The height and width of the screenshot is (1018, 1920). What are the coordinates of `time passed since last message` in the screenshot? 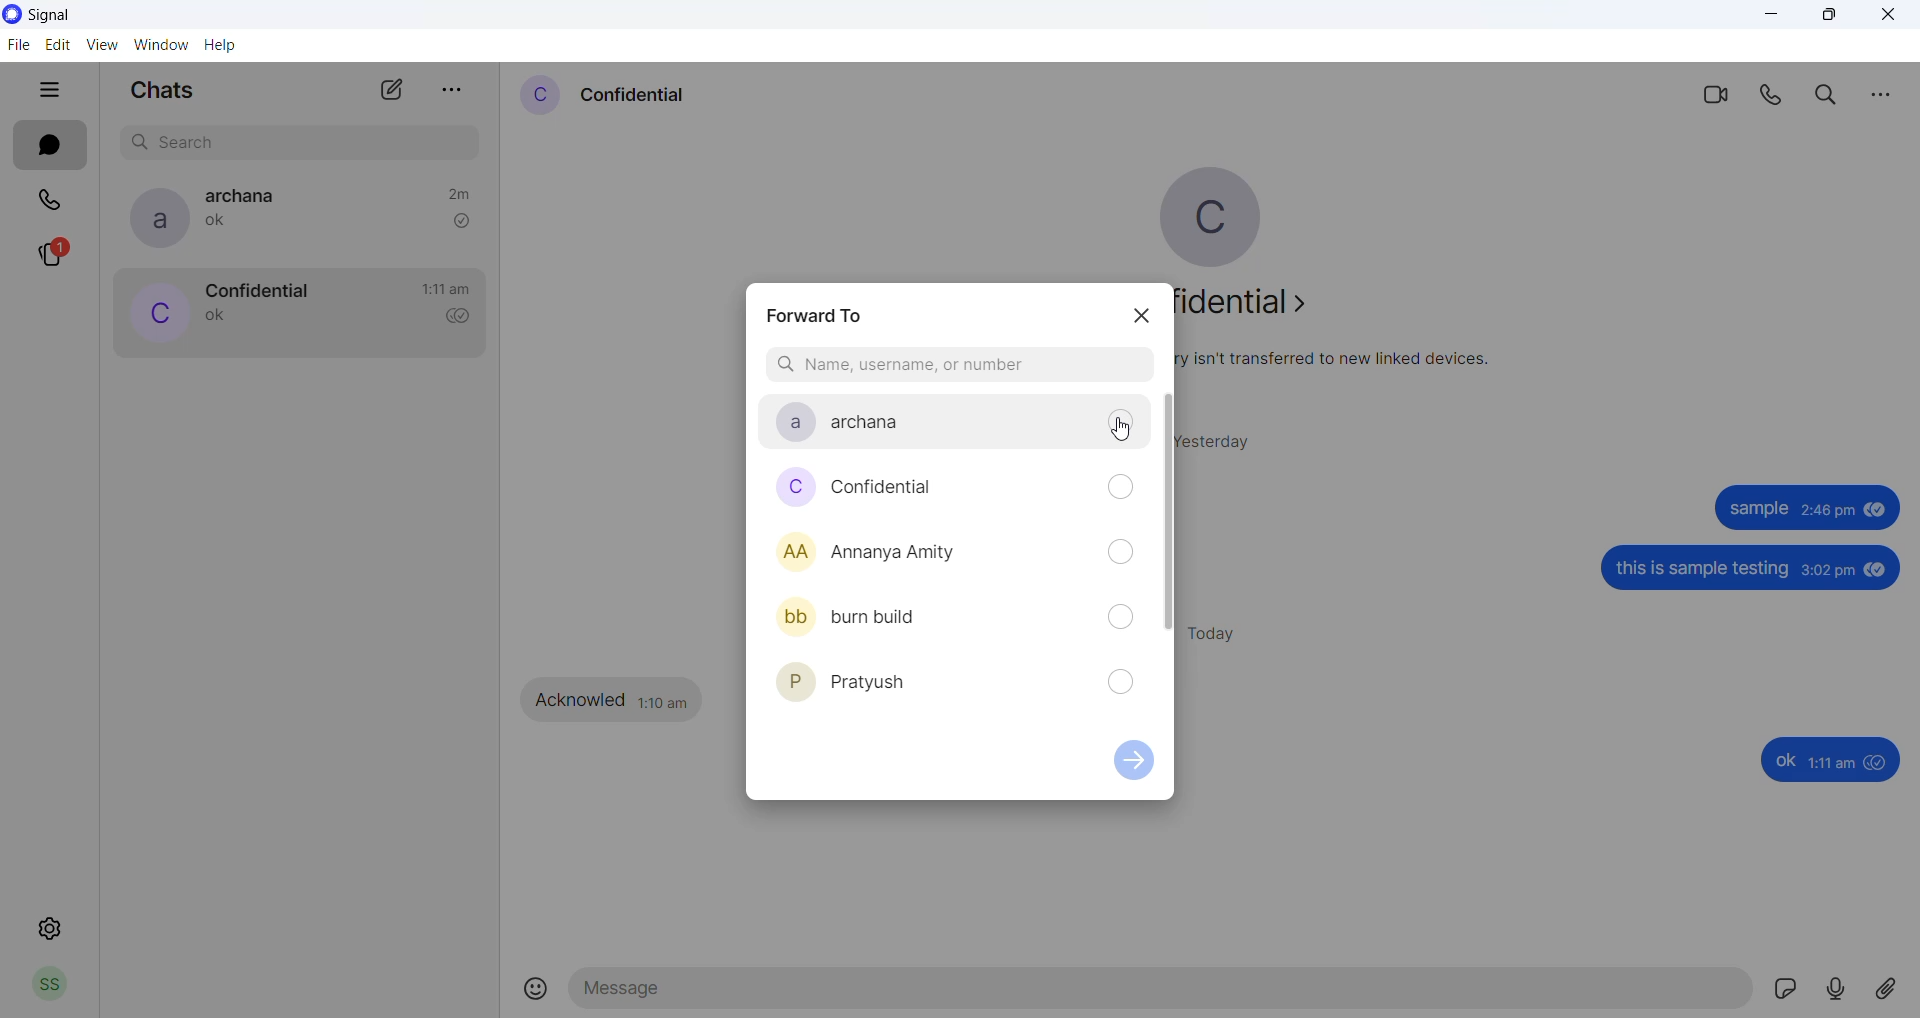 It's located at (458, 191).